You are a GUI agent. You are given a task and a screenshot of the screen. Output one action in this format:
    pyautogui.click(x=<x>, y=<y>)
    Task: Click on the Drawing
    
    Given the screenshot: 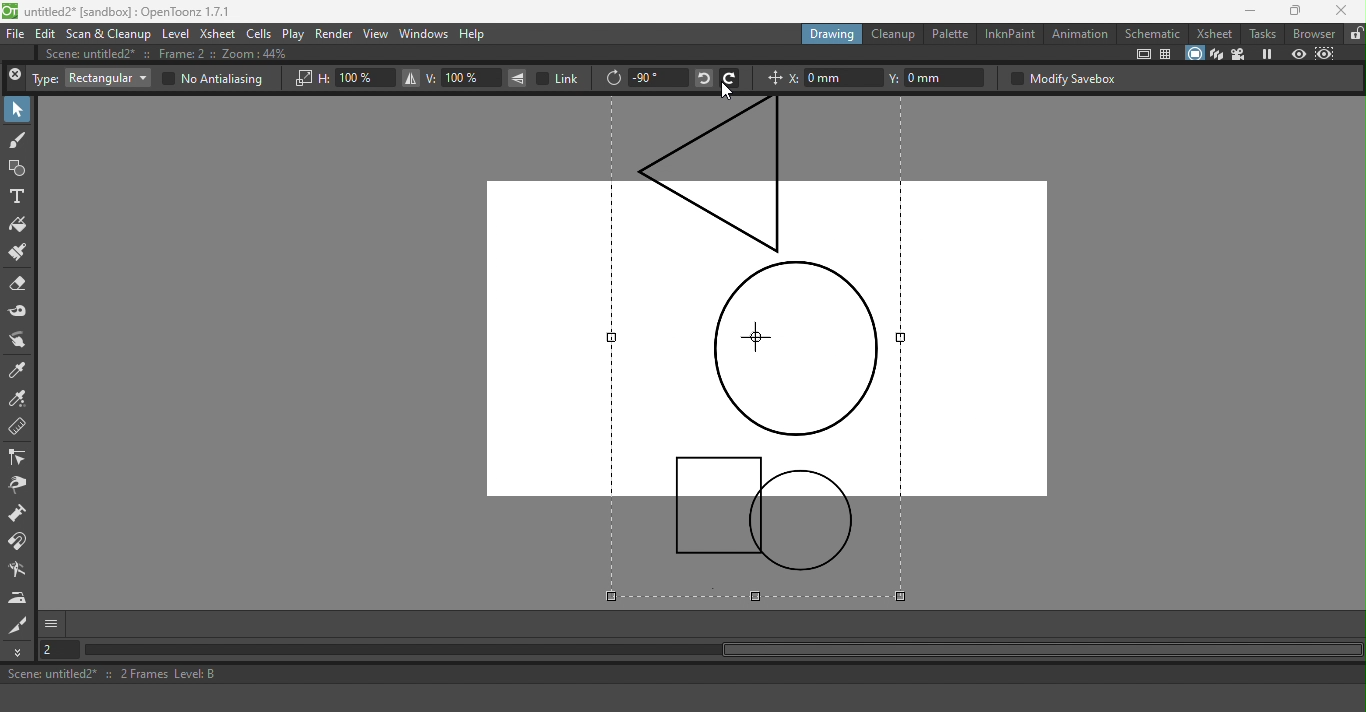 What is the action you would take?
    pyautogui.click(x=832, y=33)
    